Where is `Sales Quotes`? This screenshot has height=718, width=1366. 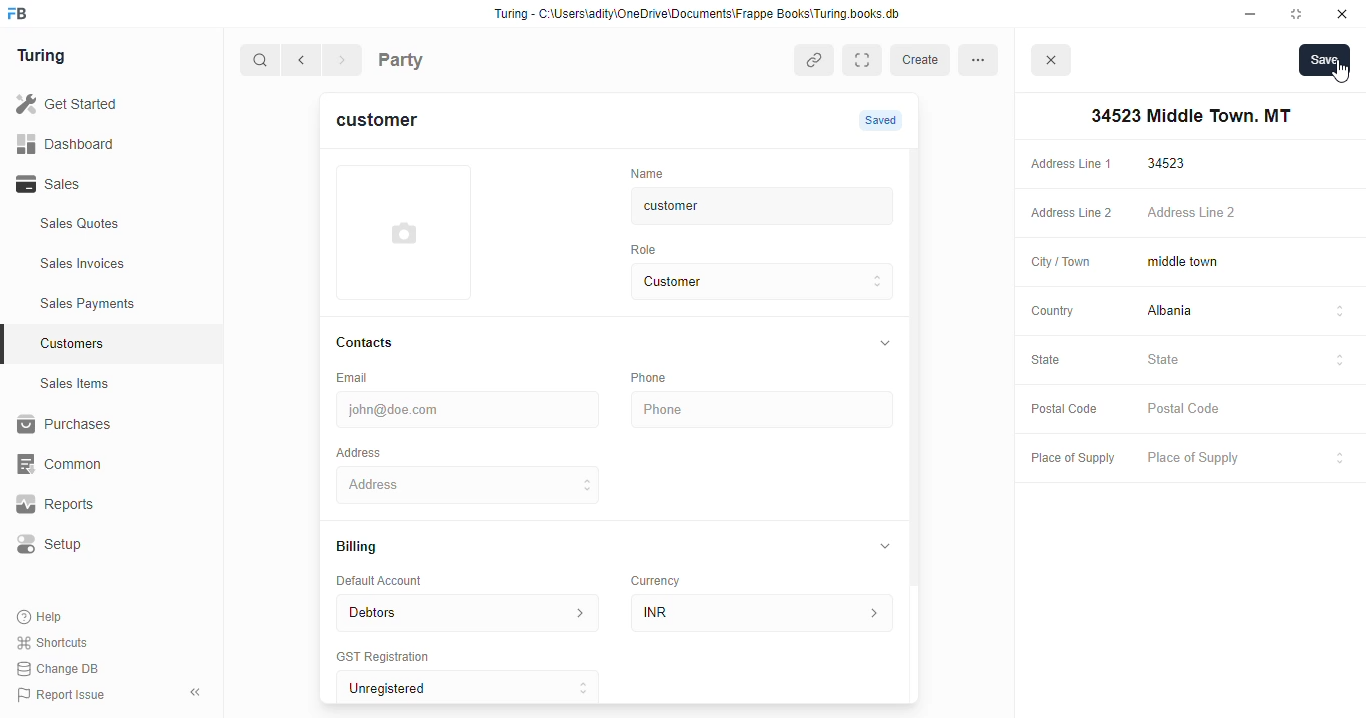
Sales Quotes is located at coordinates (107, 226).